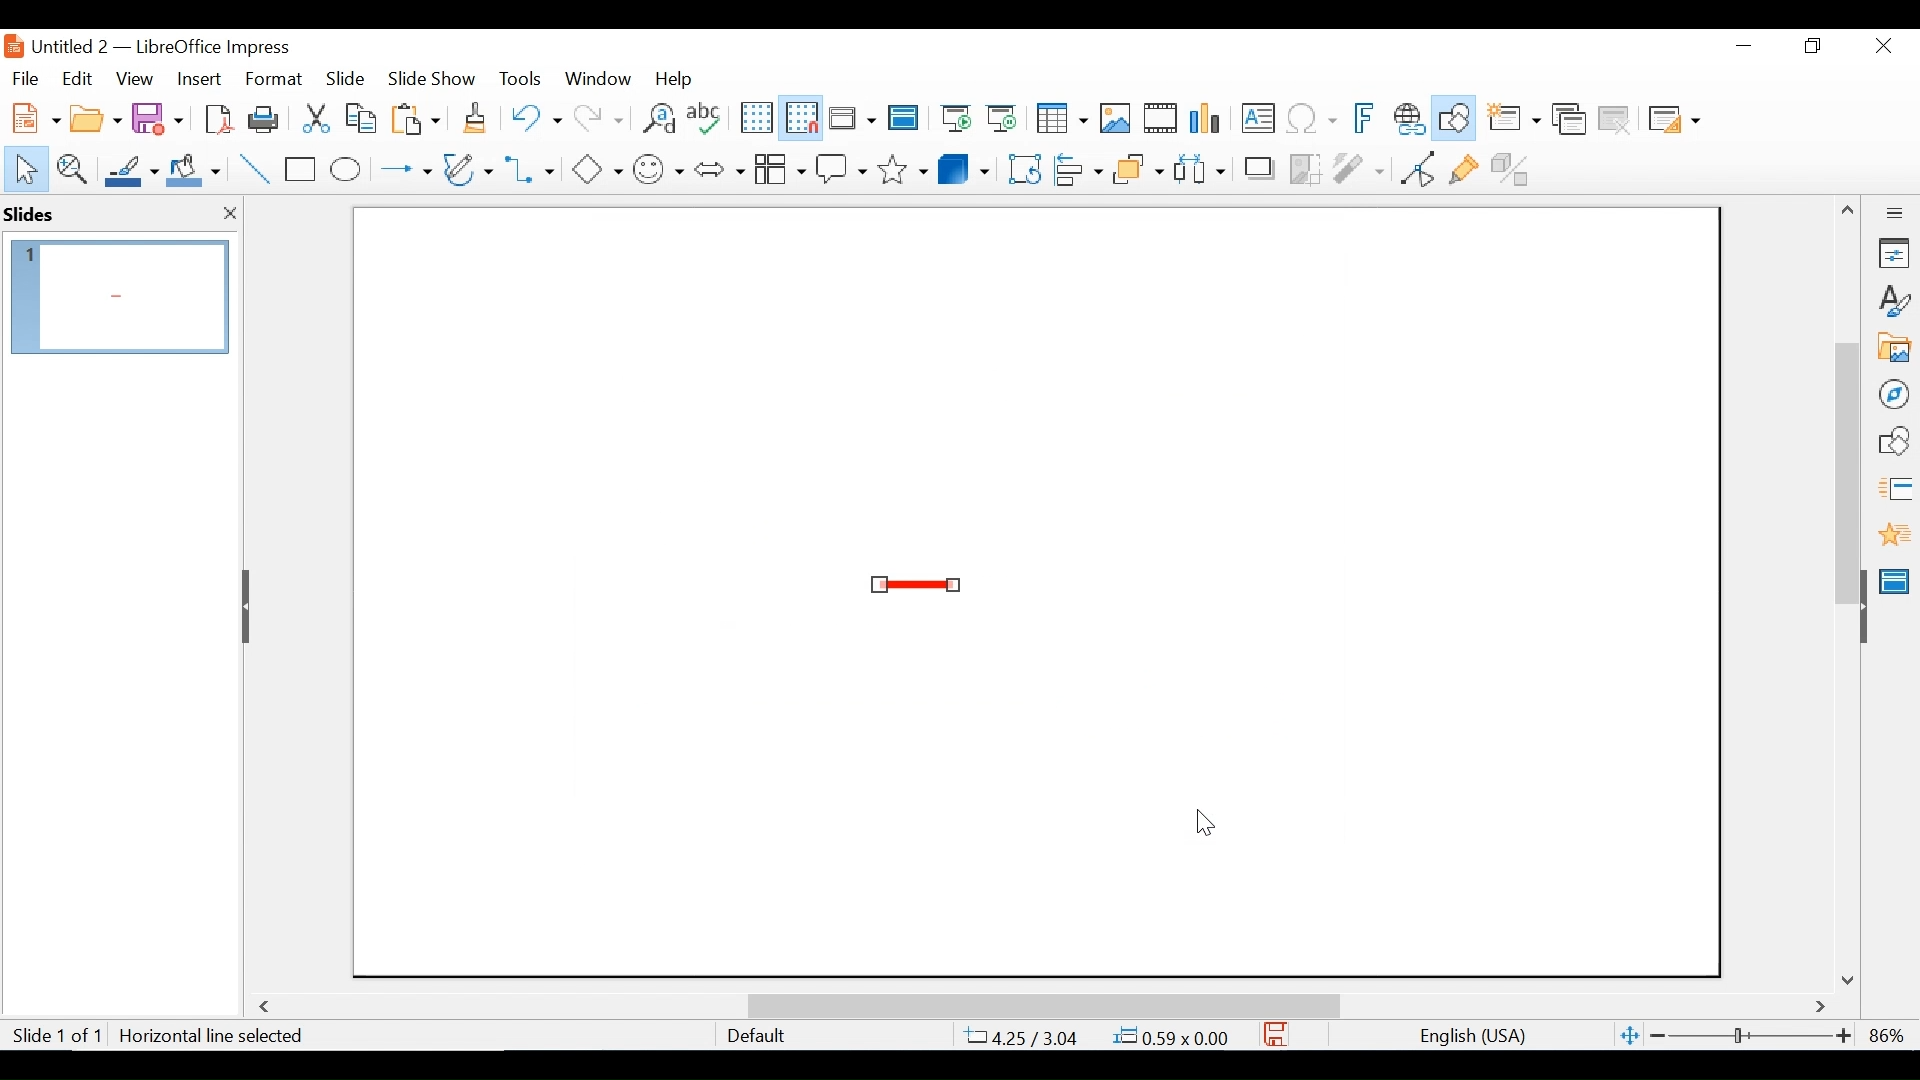  Describe the element at coordinates (755, 118) in the screenshot. I see `Display Grid` at that location.